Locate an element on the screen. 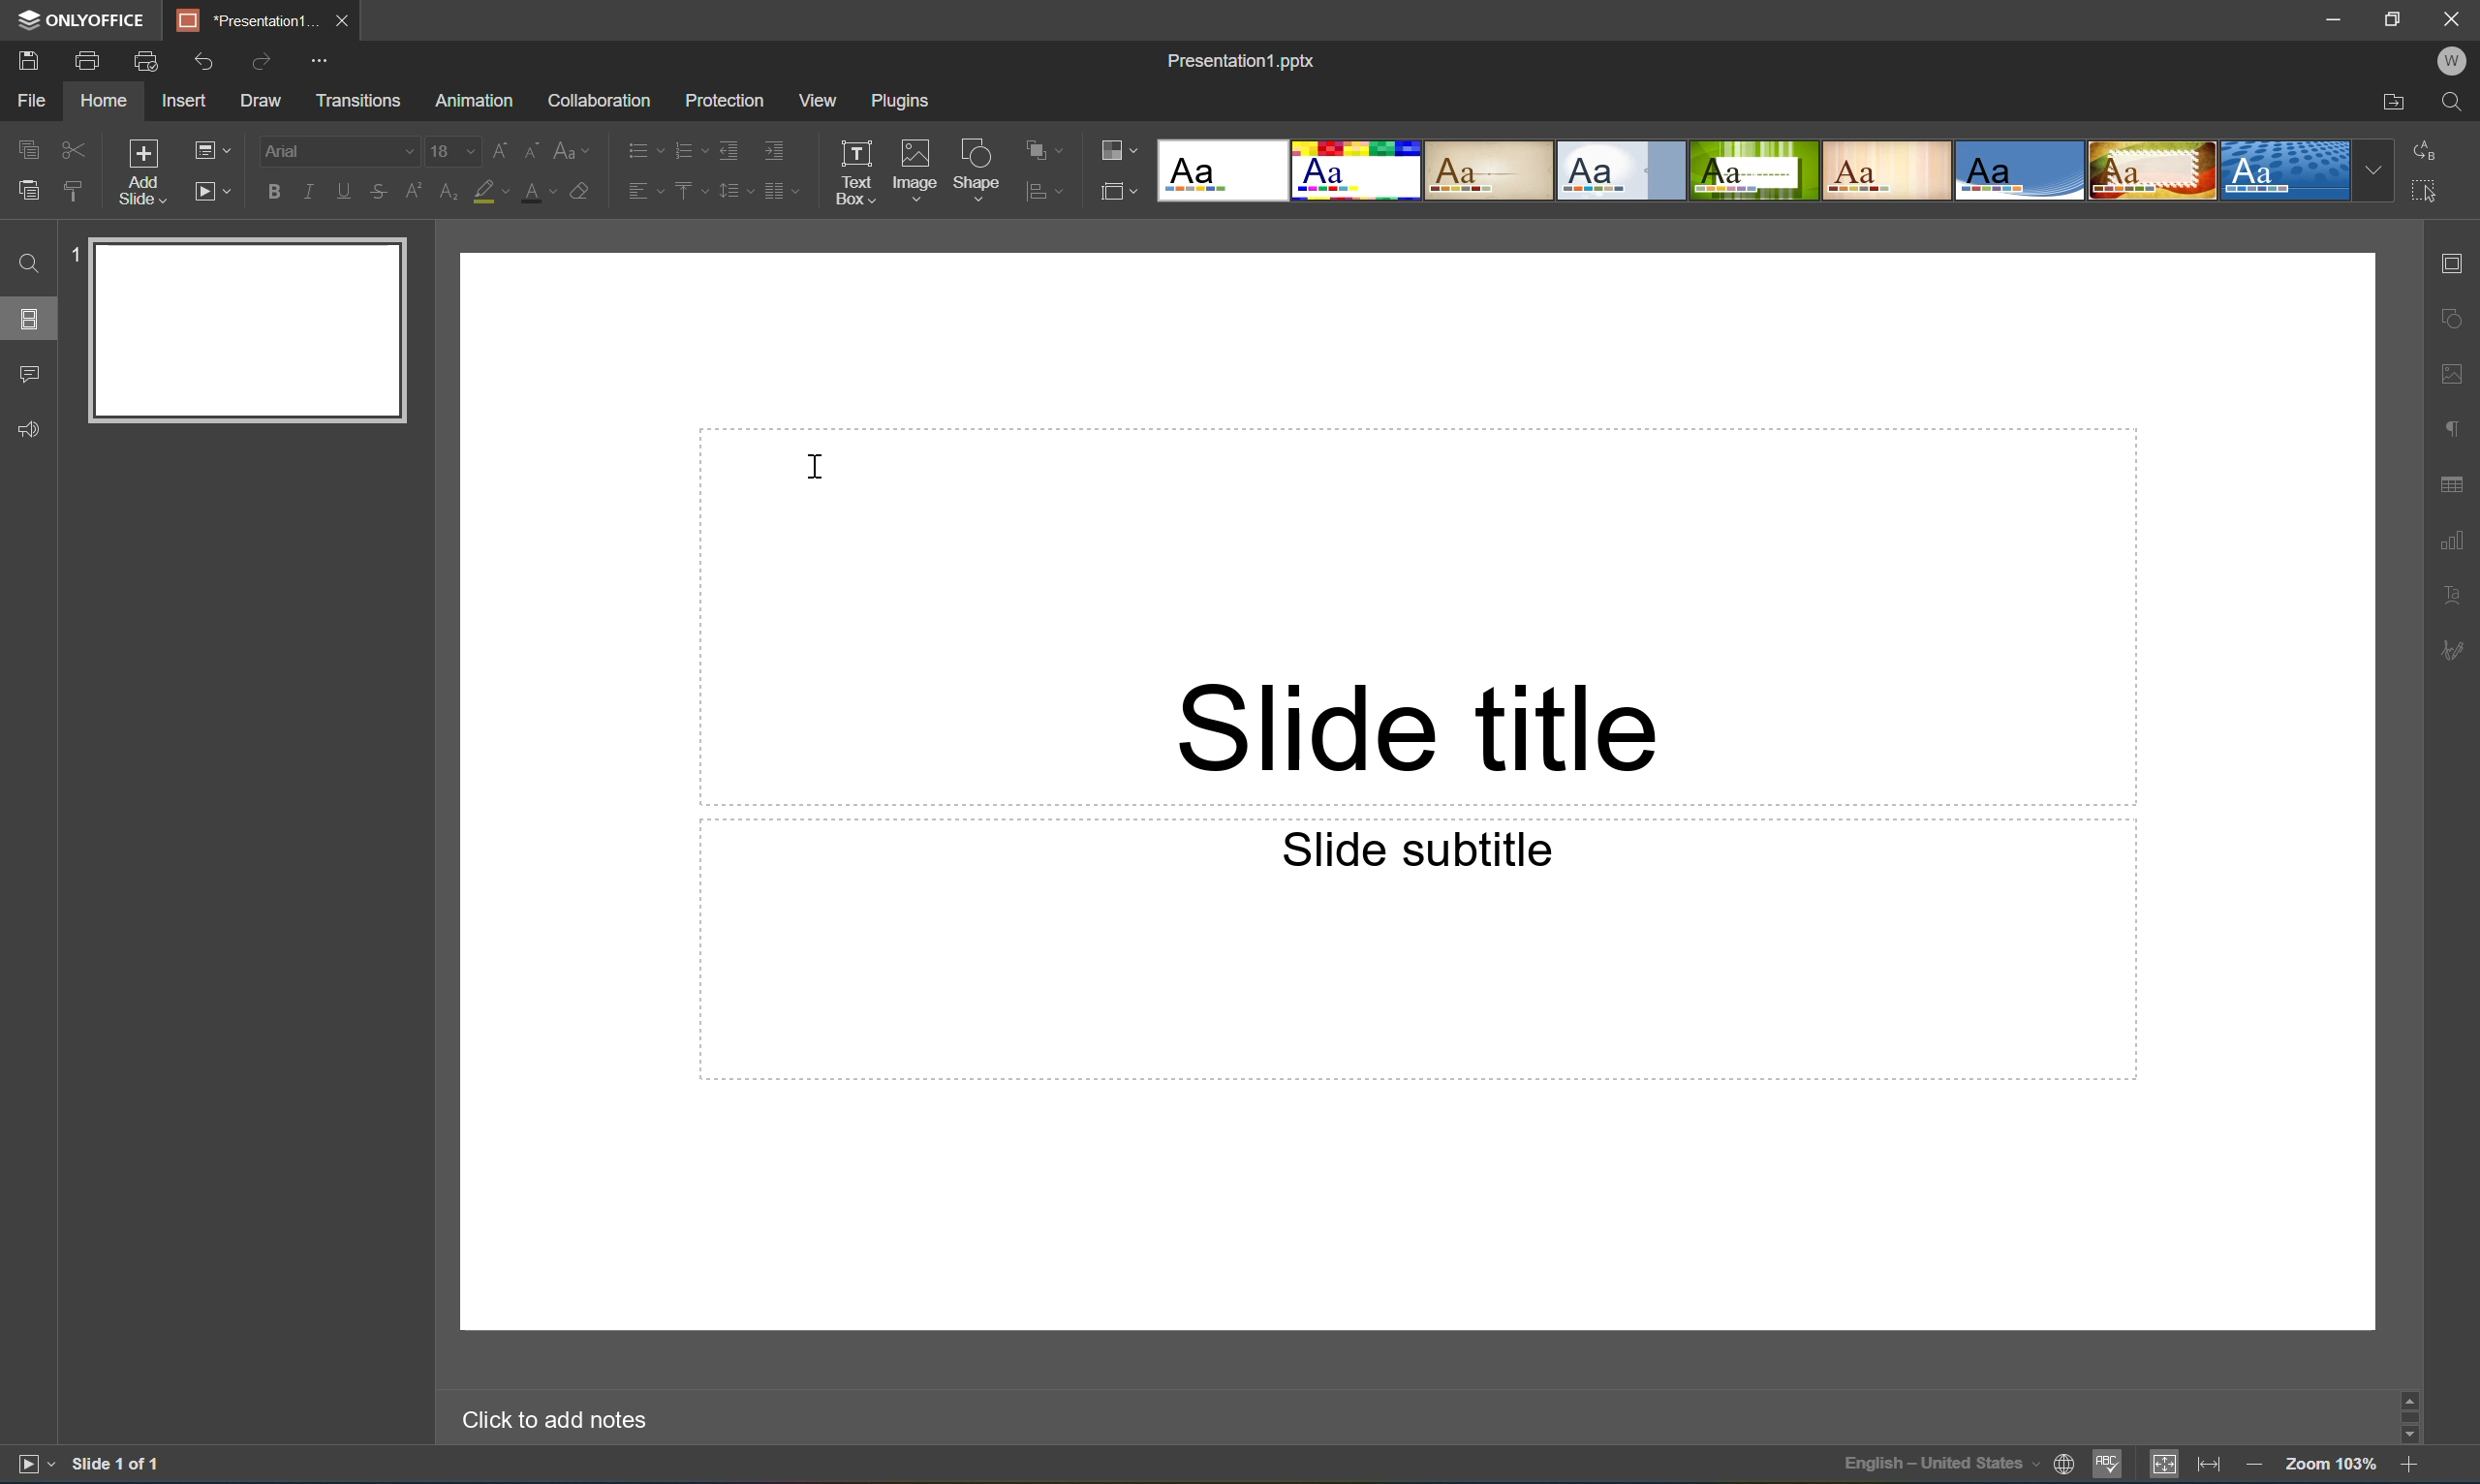 The image size is (2480, 1484). Set document language is located at coordinates (2062, 1466).